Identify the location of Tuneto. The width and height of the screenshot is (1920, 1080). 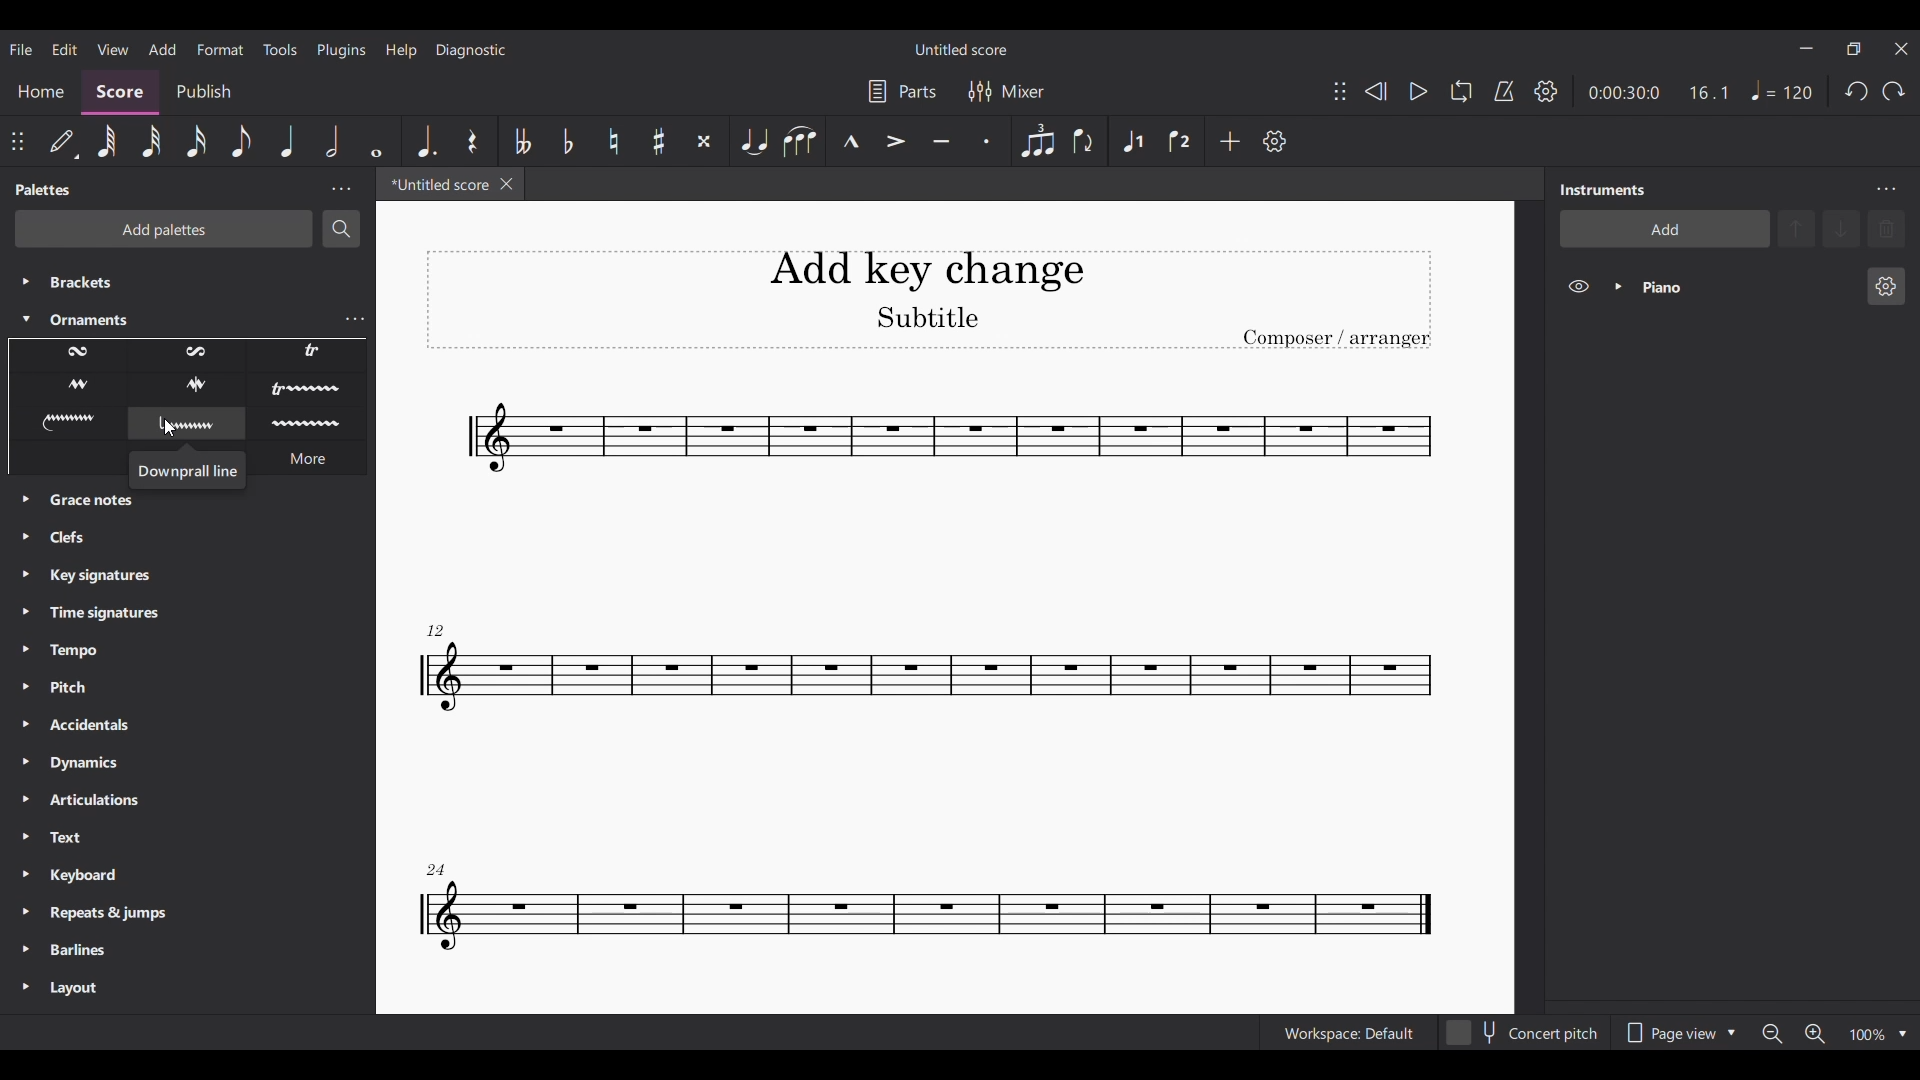
(941, 140).